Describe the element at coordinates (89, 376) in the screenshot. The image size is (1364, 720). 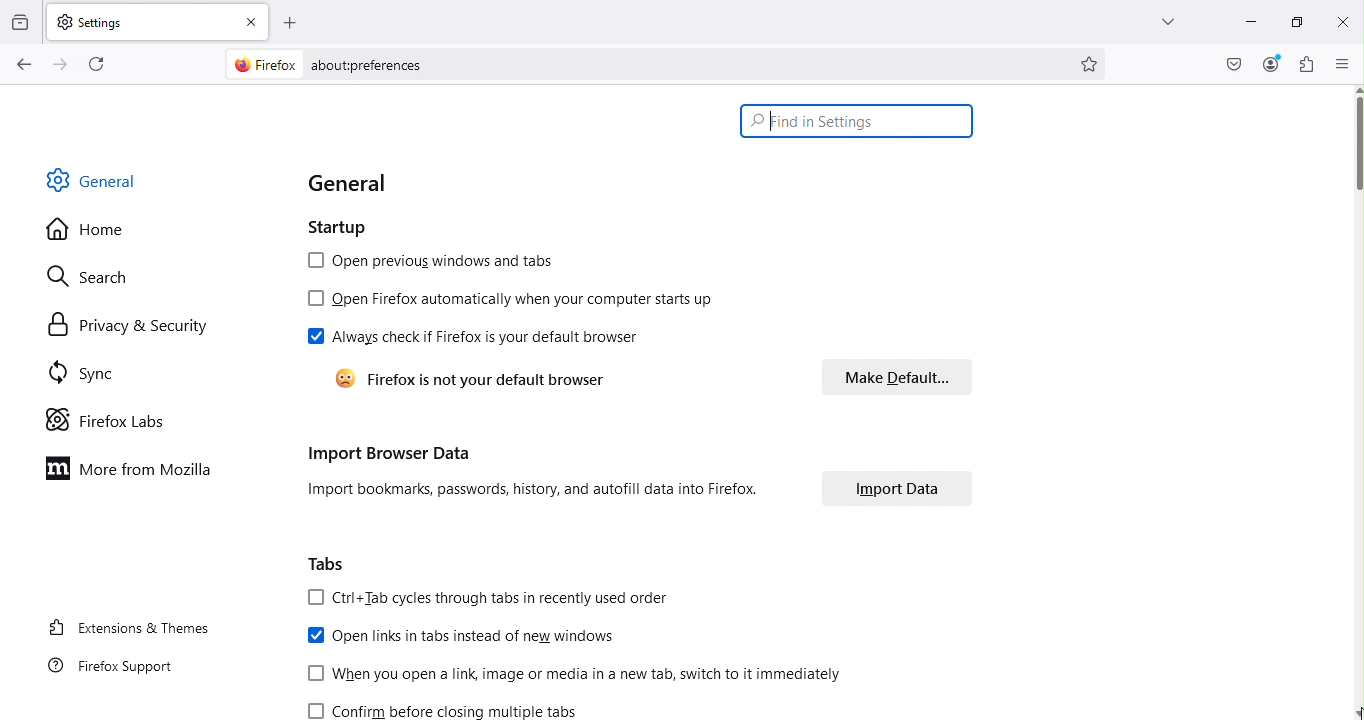
I see `SYnc` at that location.